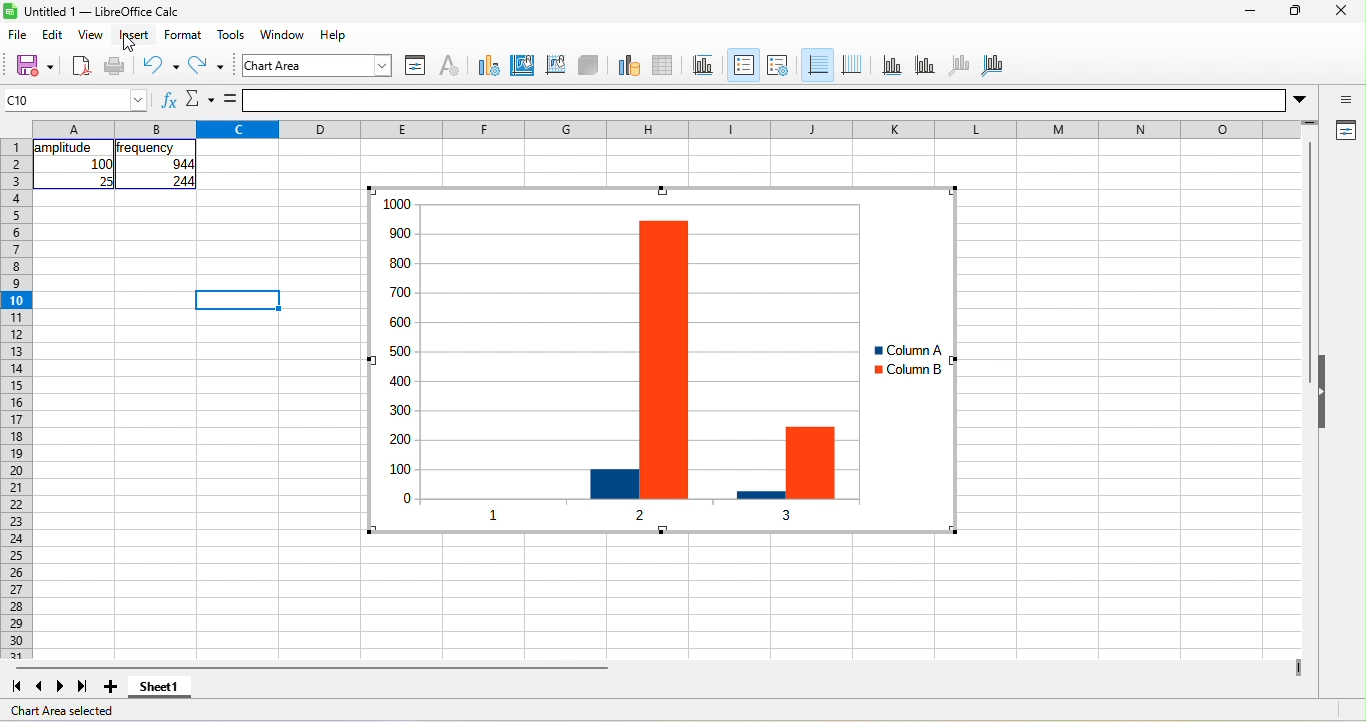 Image resolution: width=1366 pixels, height=722 pixels. Describe the element at coordinates (91, 37) in the screenshot. I see `view` at that location.